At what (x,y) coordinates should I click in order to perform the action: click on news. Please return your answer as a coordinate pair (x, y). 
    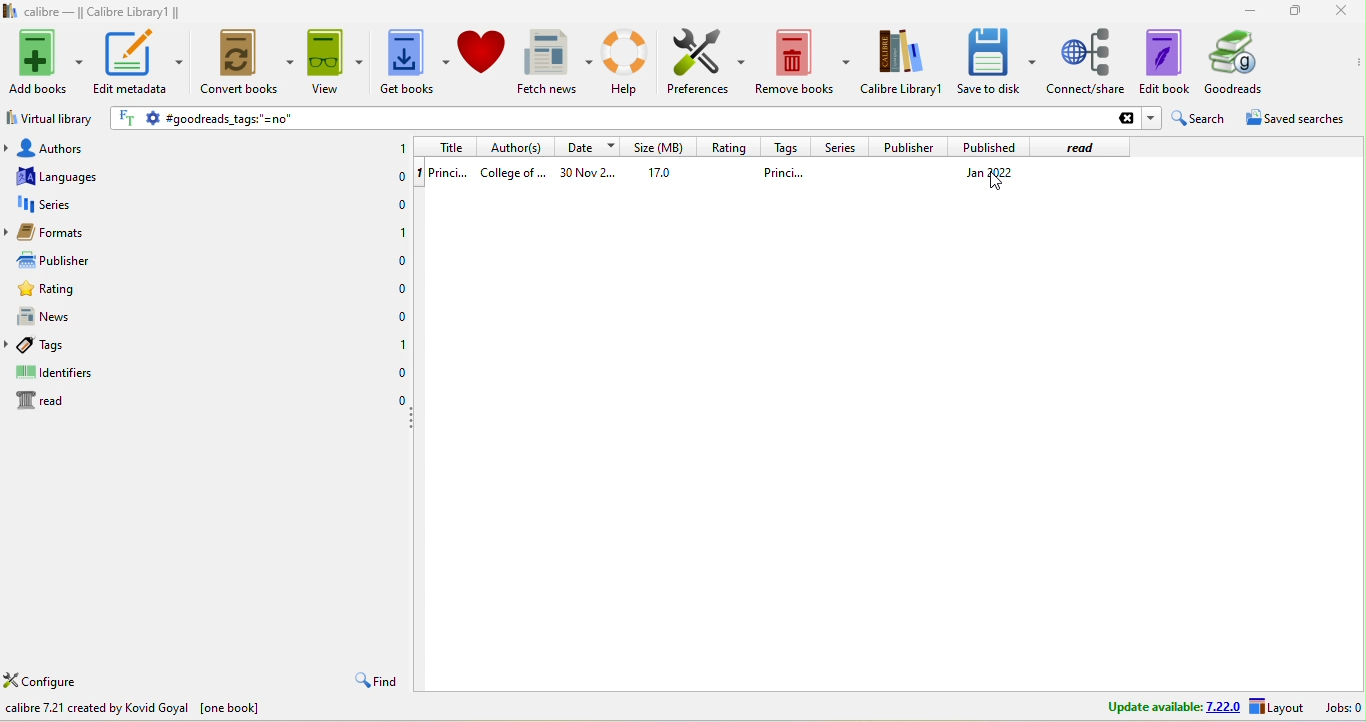
    Looking at the image, I should click on (60, 318).